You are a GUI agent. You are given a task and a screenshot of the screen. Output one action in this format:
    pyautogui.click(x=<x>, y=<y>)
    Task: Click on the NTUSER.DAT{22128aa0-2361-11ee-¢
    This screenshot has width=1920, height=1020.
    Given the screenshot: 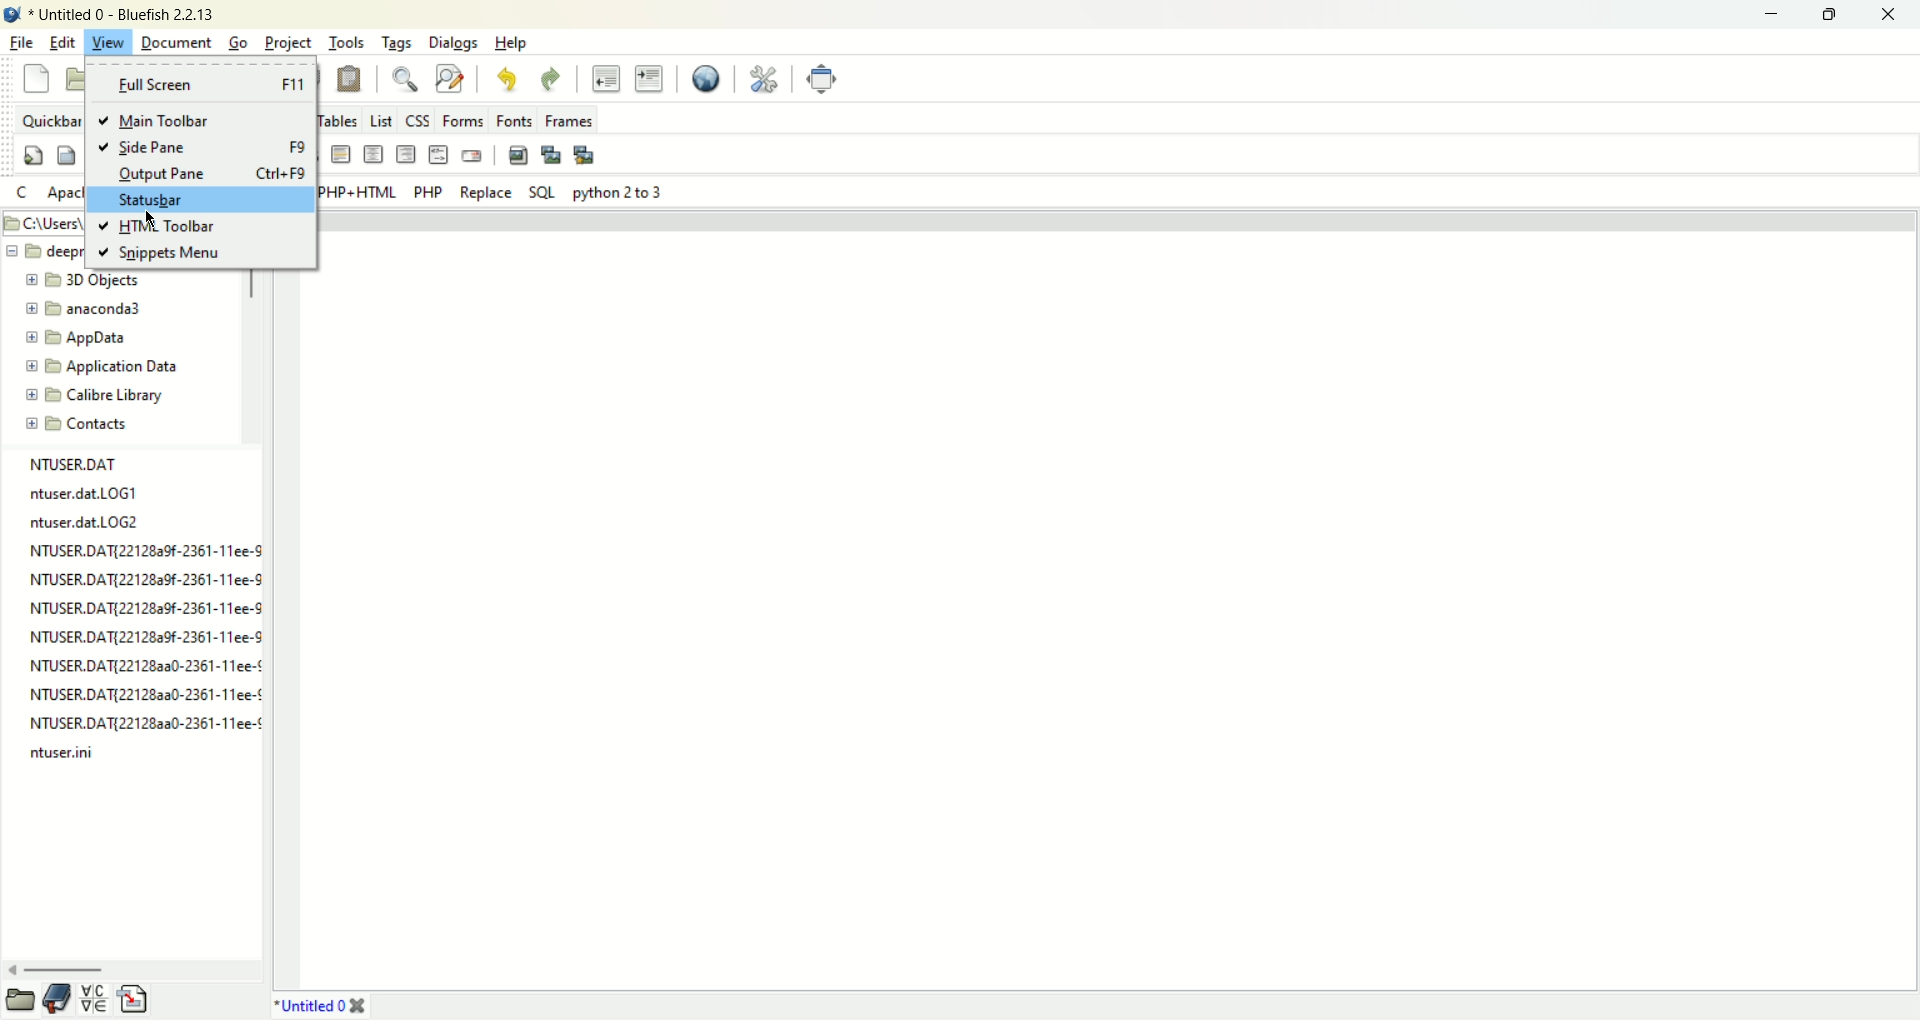 What is the action you would take?
    pyautogui.click(x=146, y=693)
    